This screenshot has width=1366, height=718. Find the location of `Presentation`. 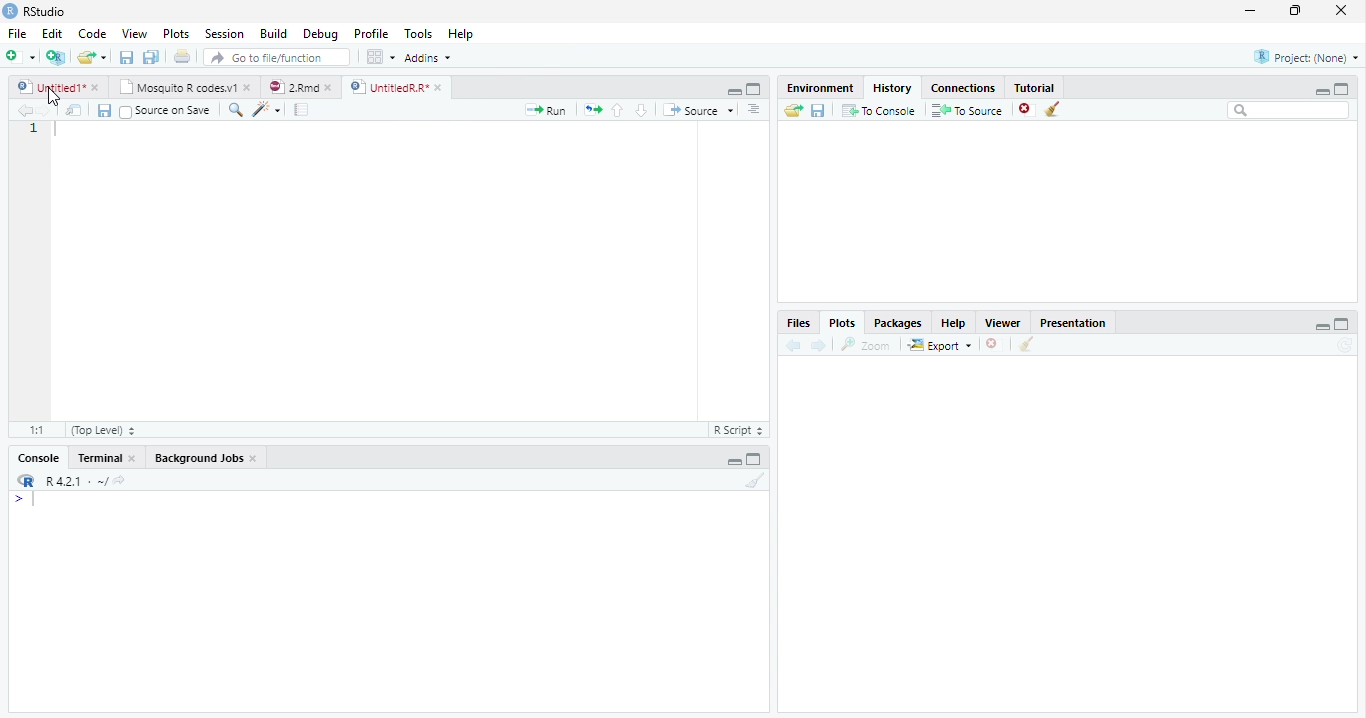

Presentation is located at coordinates (1073, 323).